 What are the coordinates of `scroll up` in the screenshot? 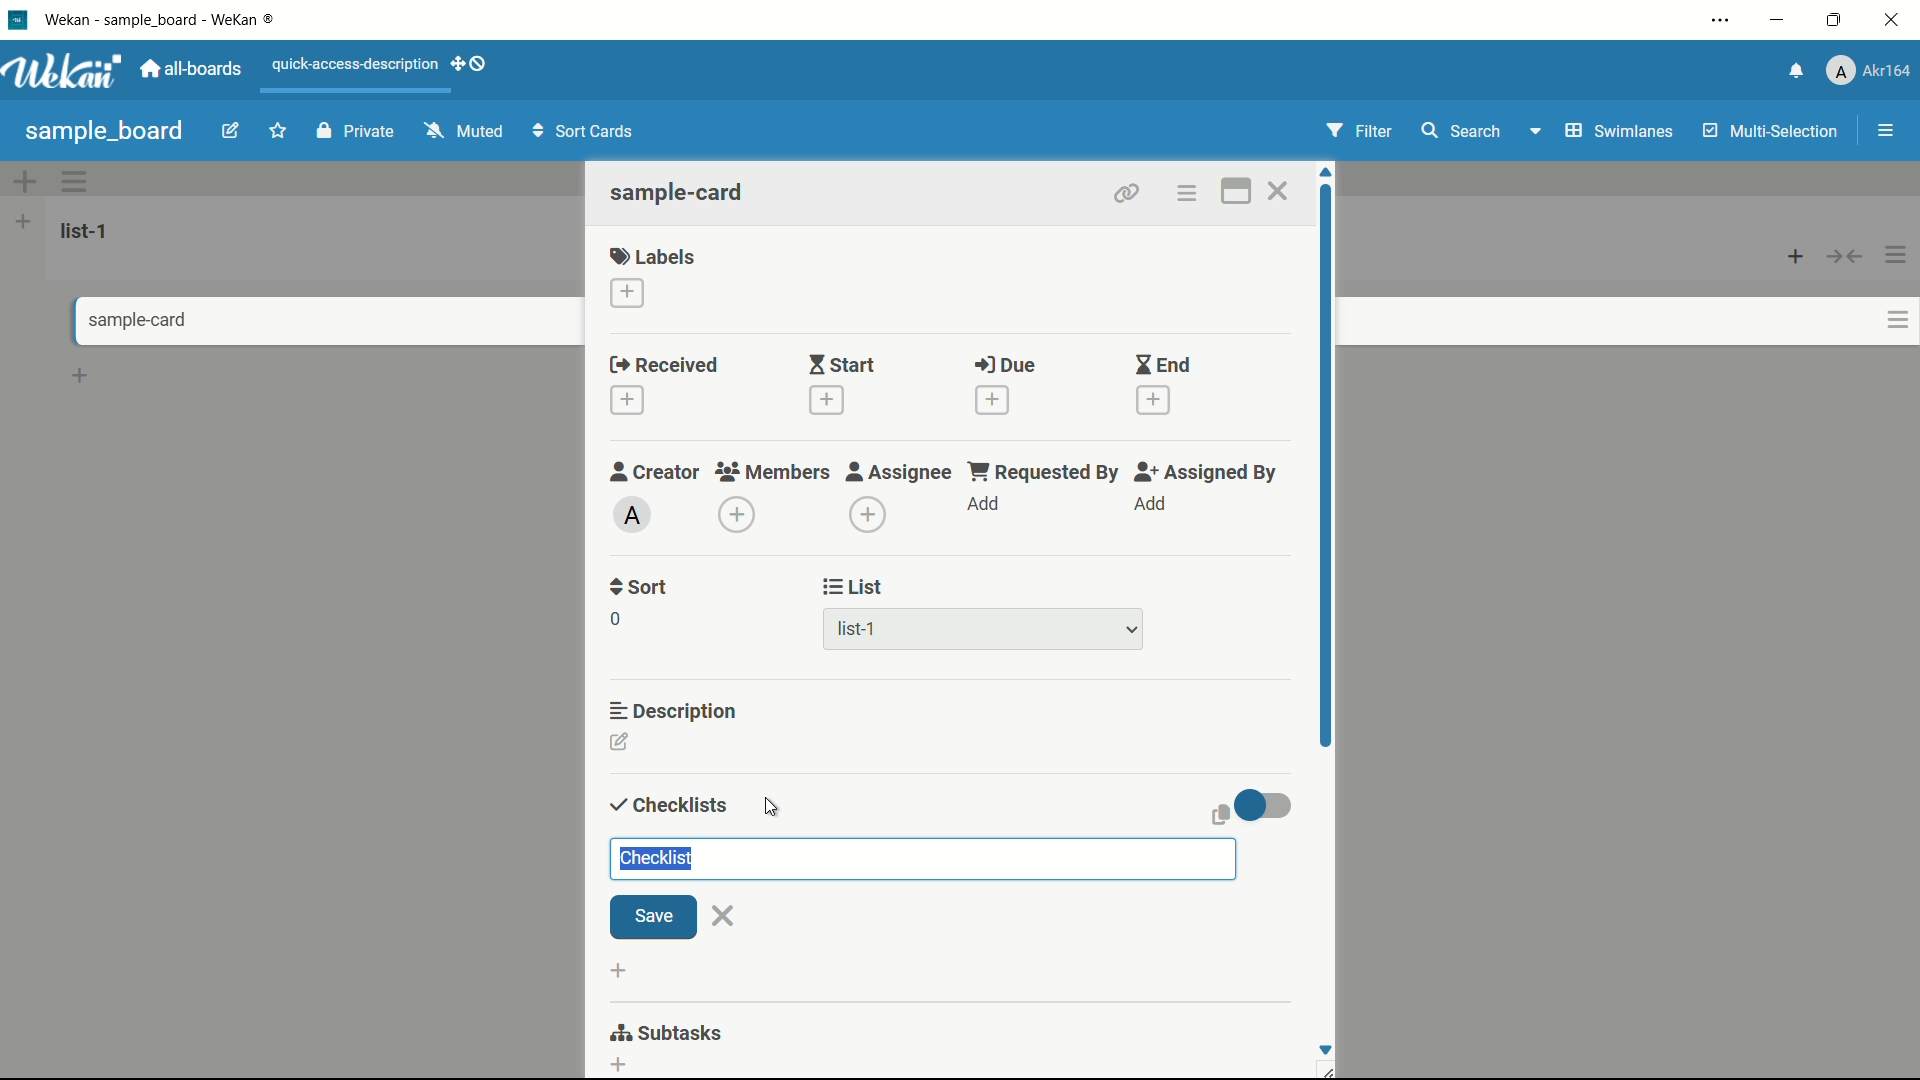 It's located at (1328, 172).